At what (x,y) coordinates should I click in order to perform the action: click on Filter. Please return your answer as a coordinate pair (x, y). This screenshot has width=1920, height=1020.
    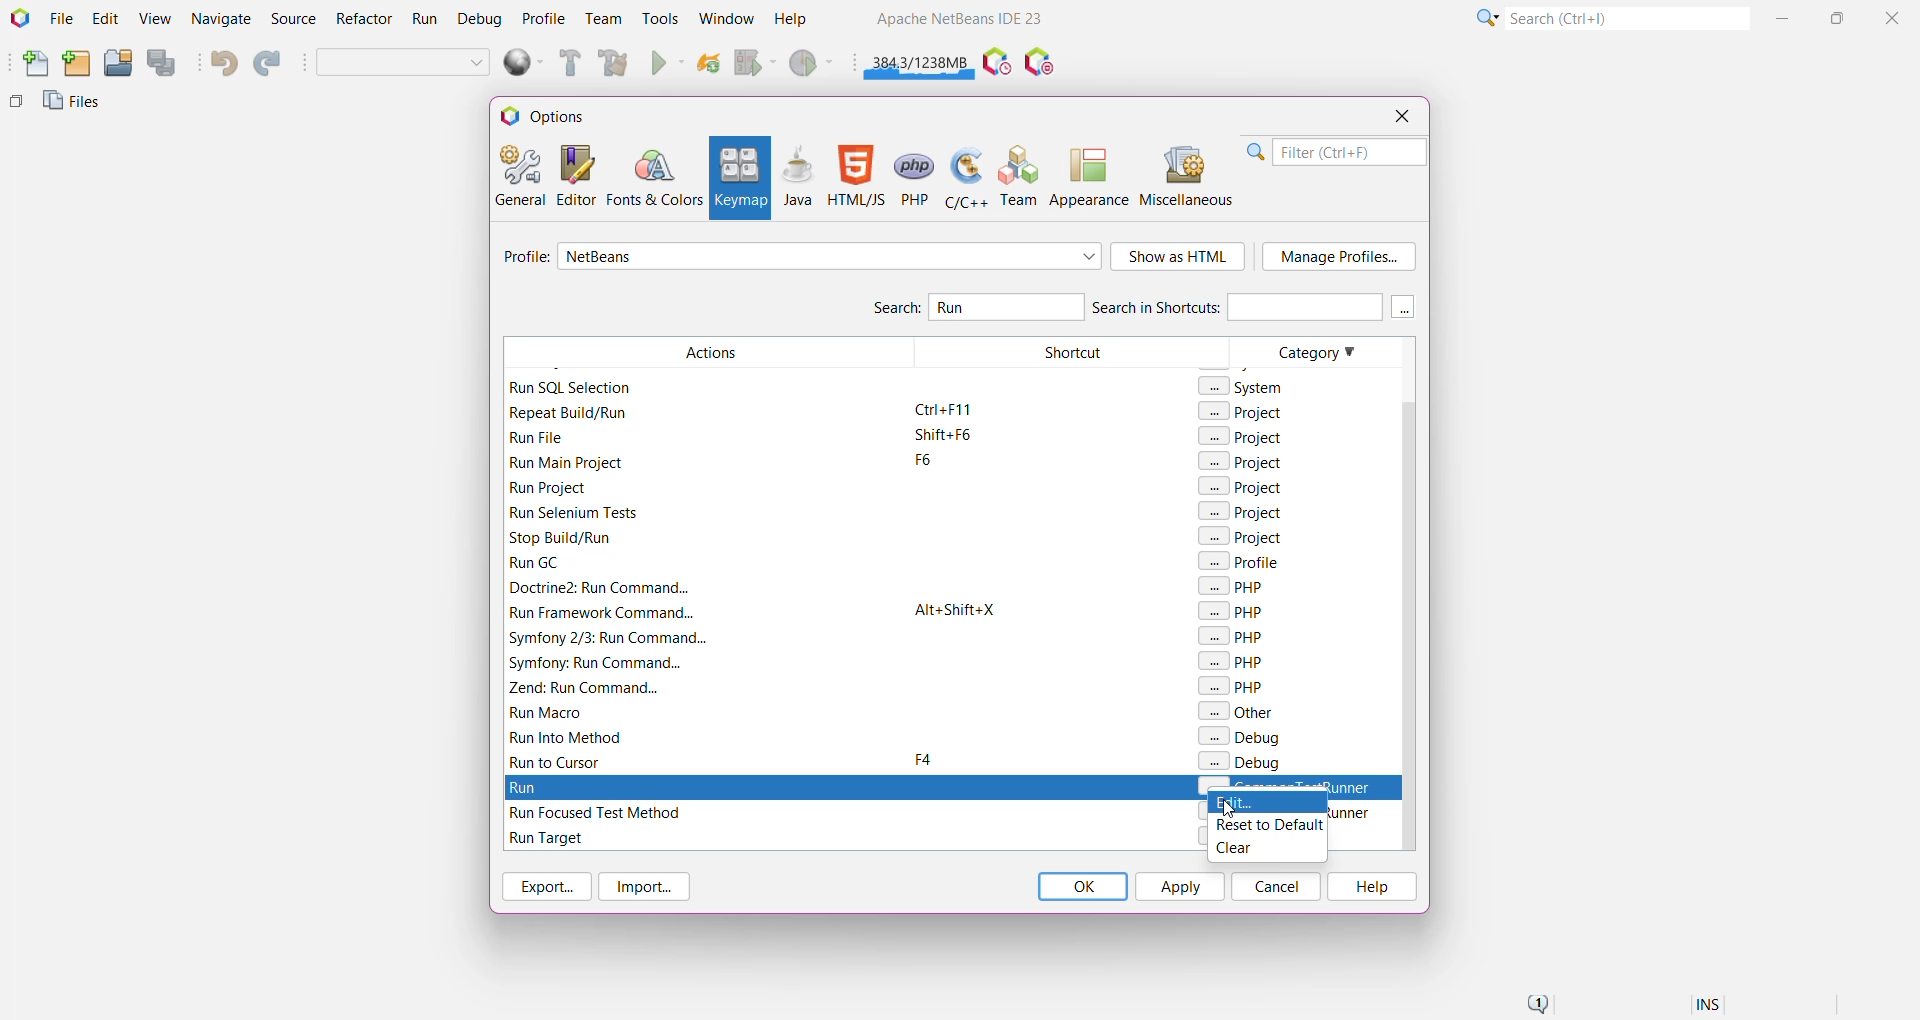
    Looking at the image, I should click on (1336, 152).